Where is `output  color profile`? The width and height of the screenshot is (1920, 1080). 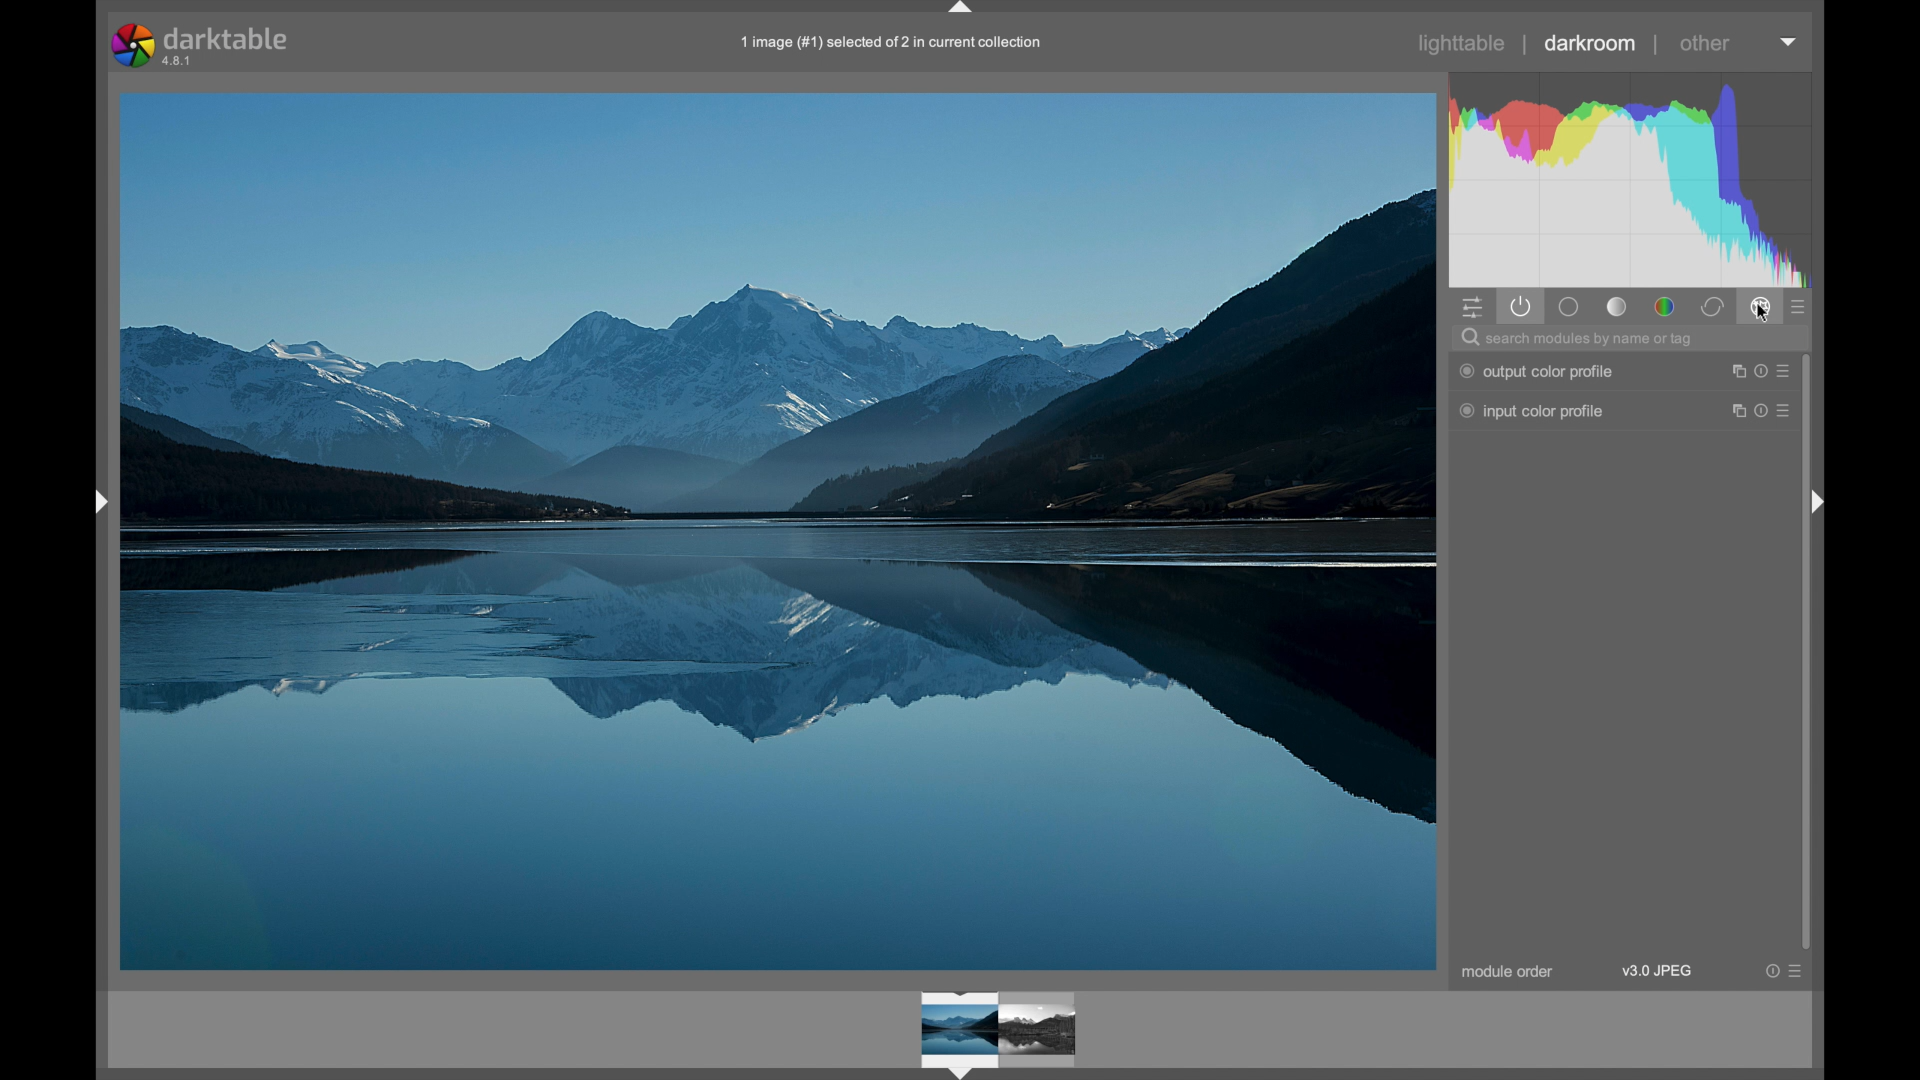 output  color profile is located at coordinates (1537, 371).